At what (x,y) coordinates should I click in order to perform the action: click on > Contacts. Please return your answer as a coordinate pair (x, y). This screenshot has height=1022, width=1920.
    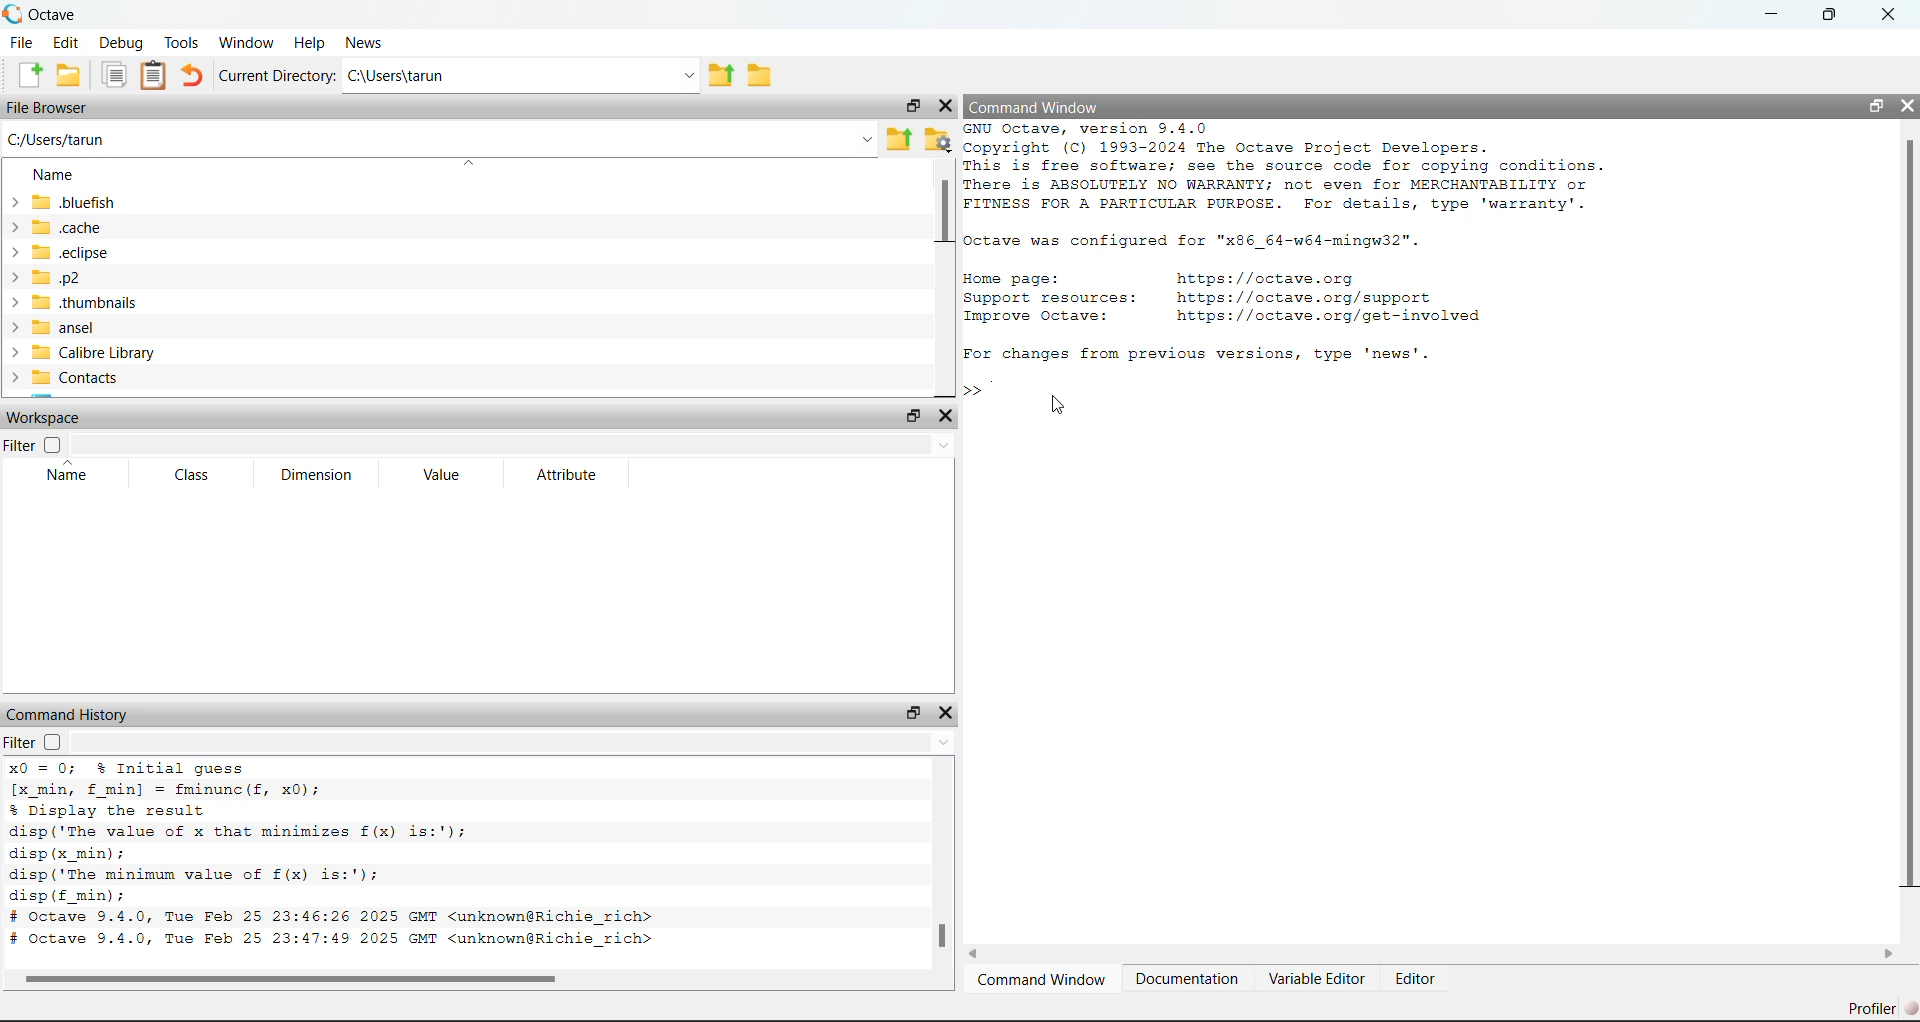
    Looking at the image, I should click on (70, 378).